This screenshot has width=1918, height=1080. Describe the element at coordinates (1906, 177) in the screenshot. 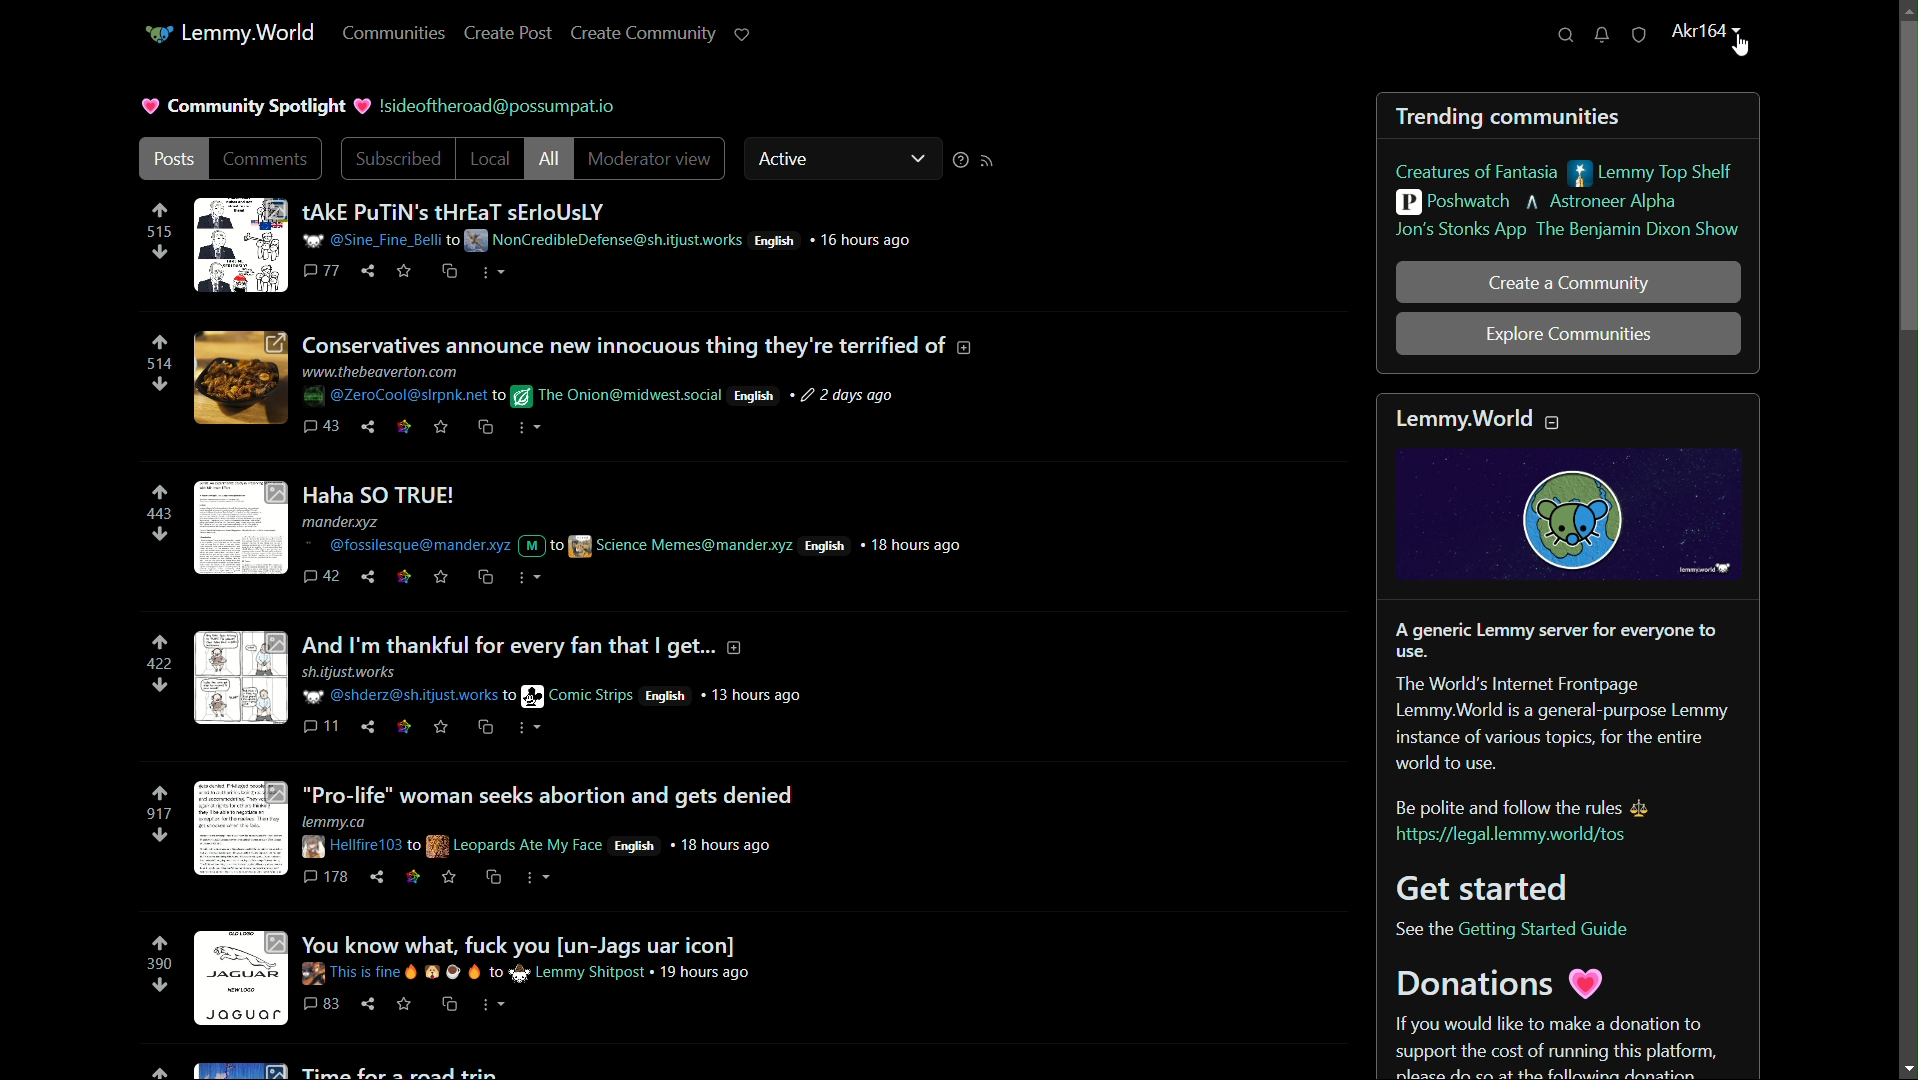

I see `scroll bar` at that location.